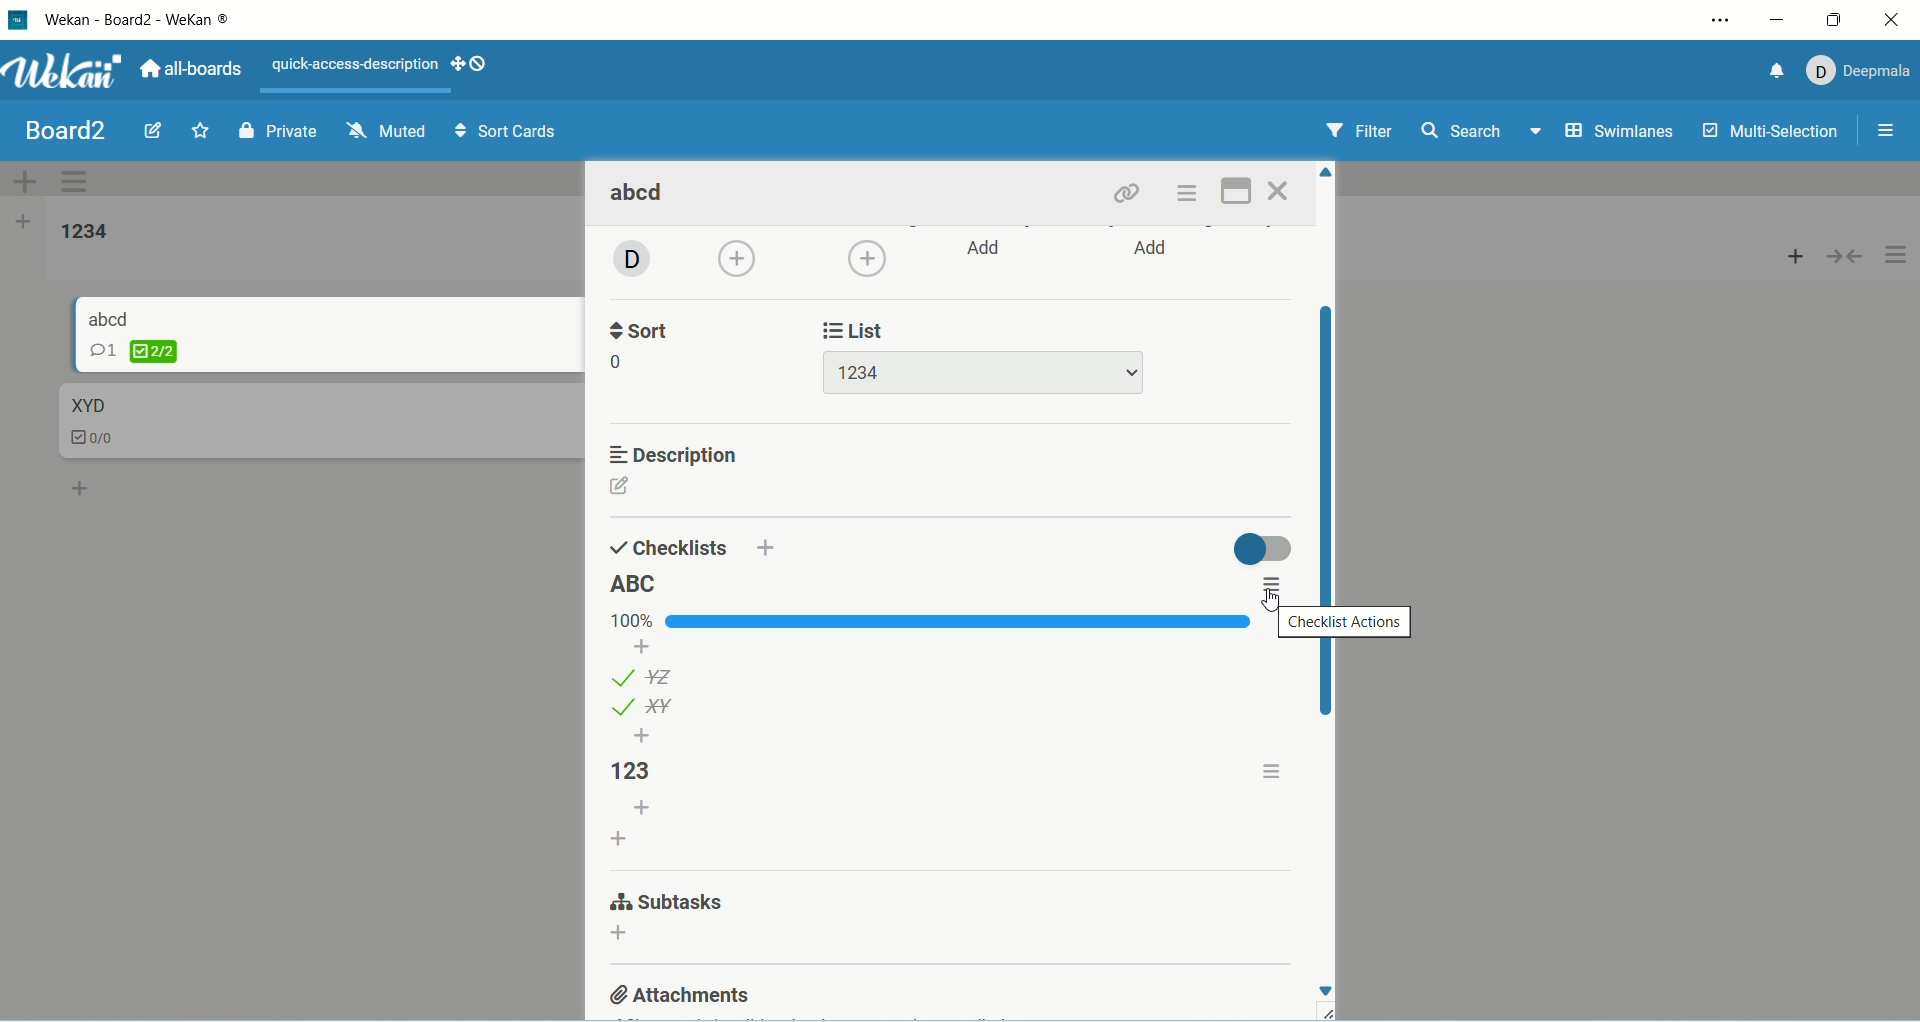  I want to click on add checcklist, so click(621, 837).